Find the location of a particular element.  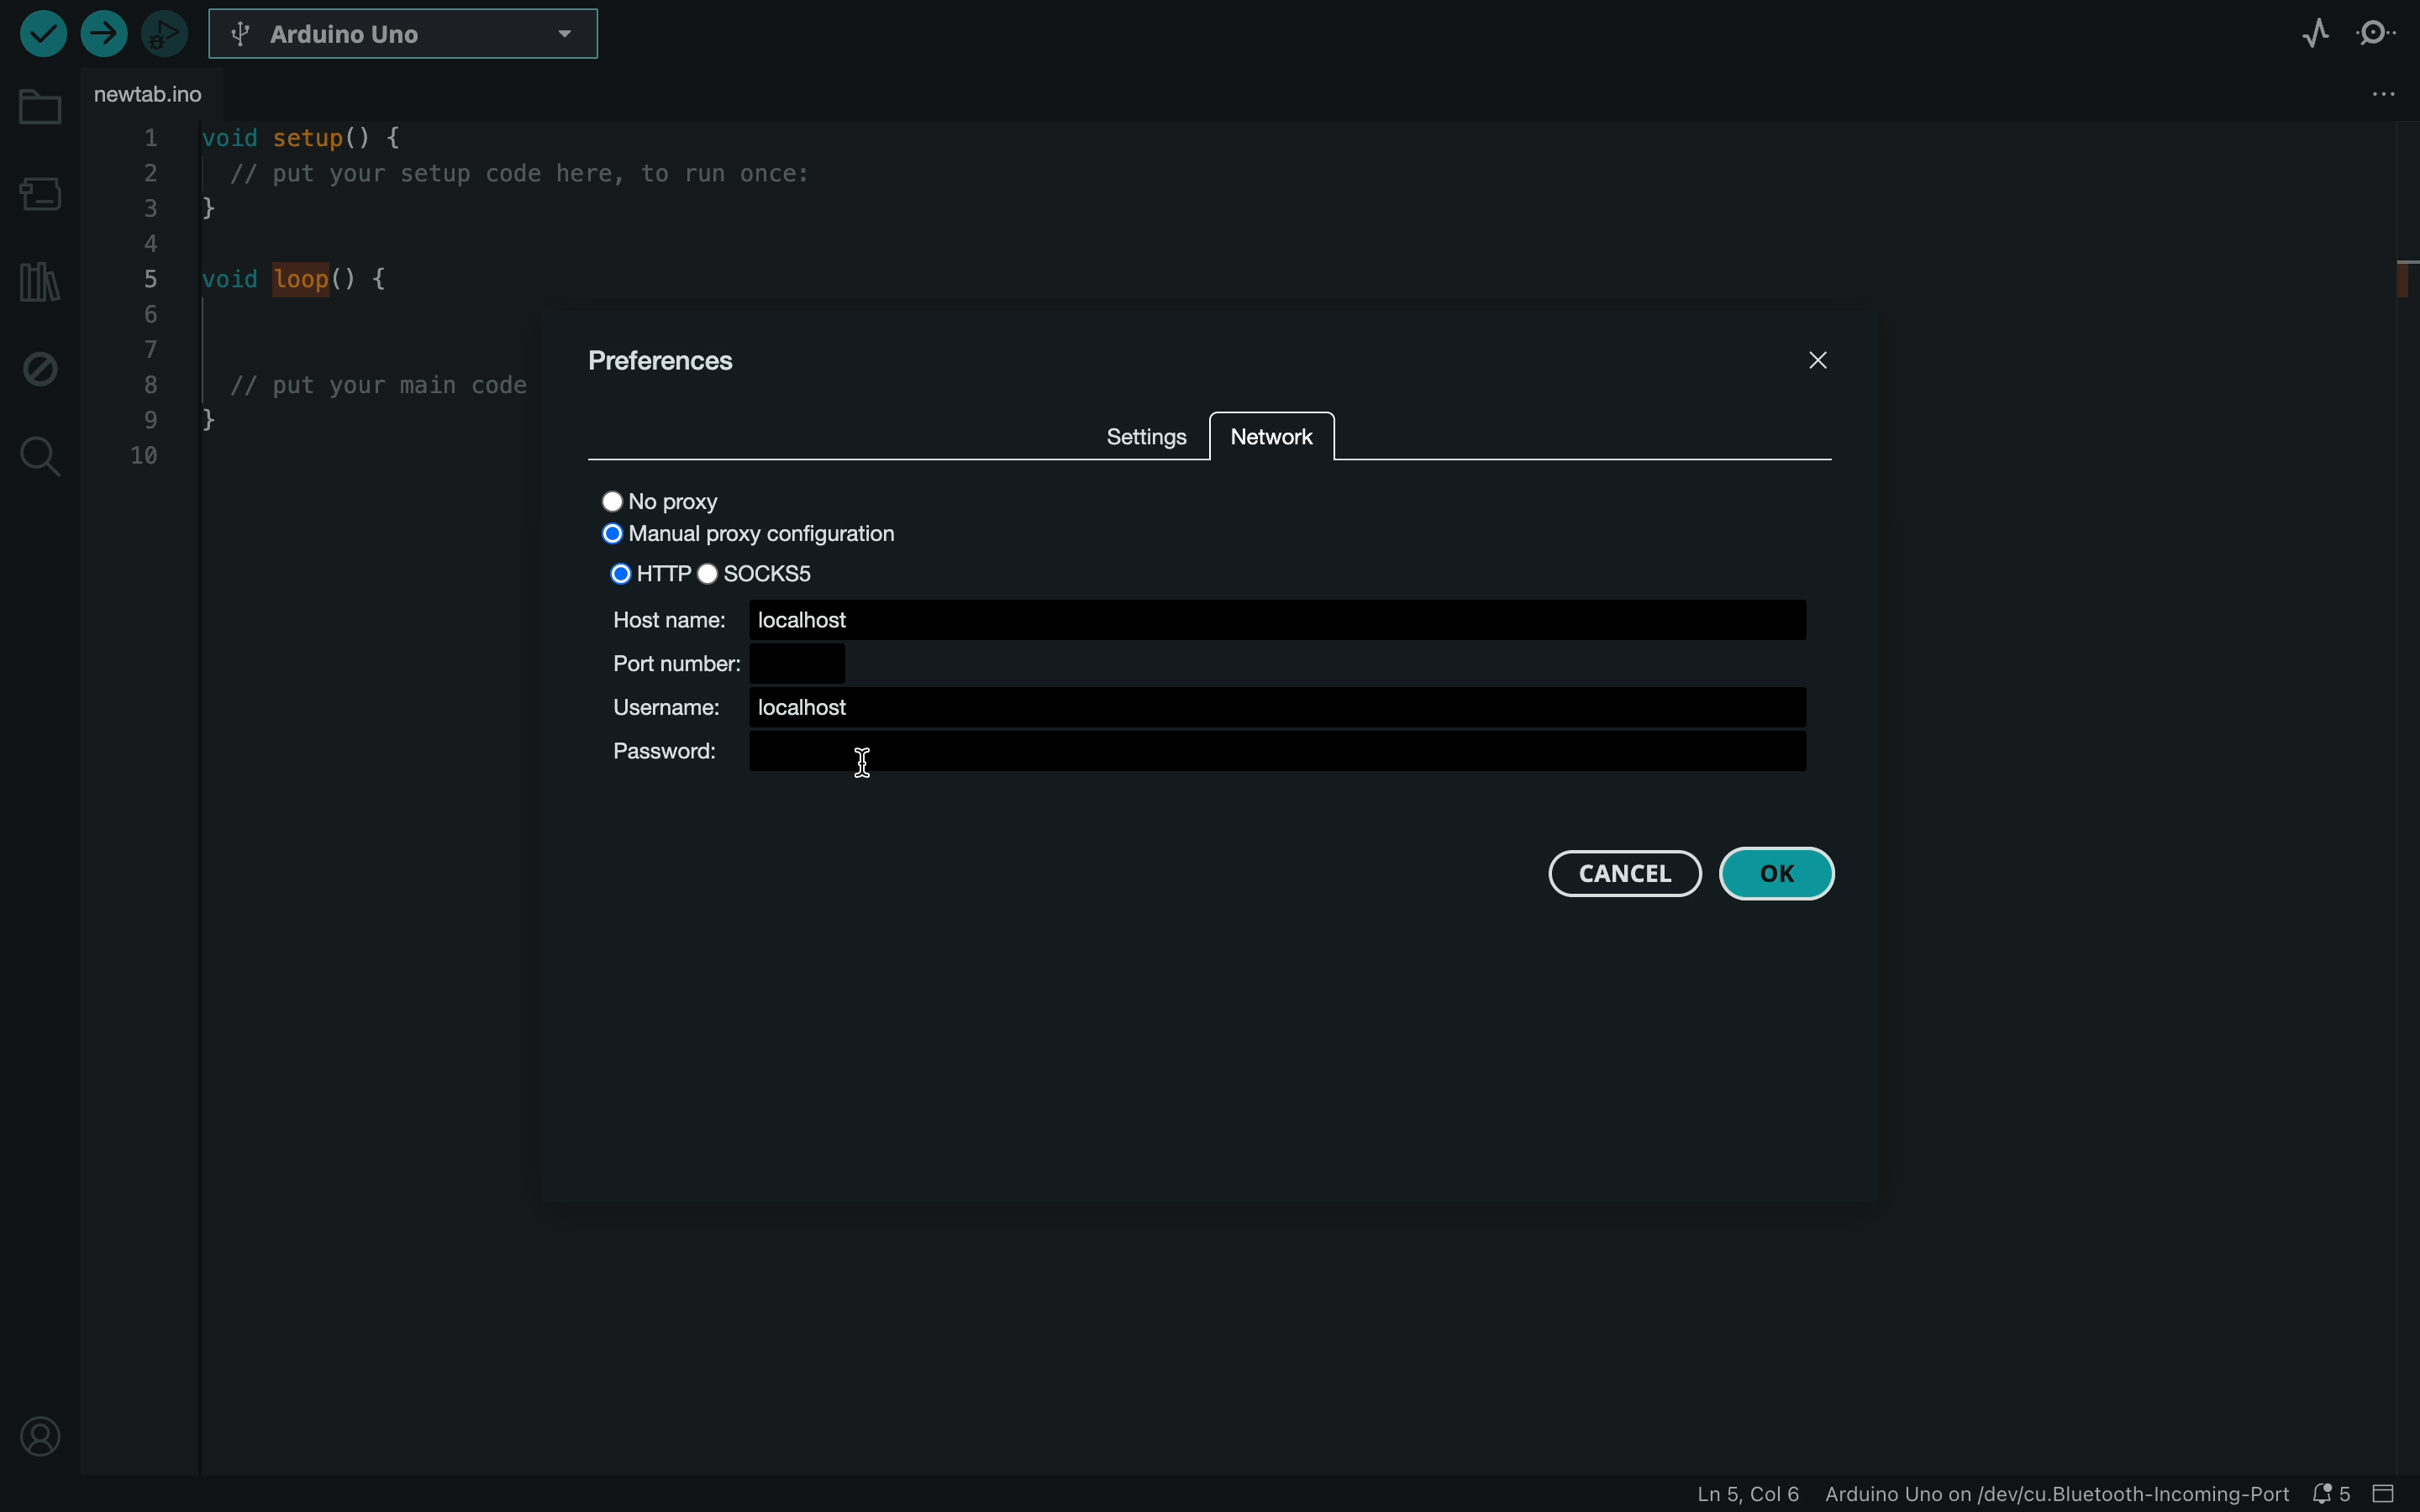

debug is located at coordinates (40, 368).